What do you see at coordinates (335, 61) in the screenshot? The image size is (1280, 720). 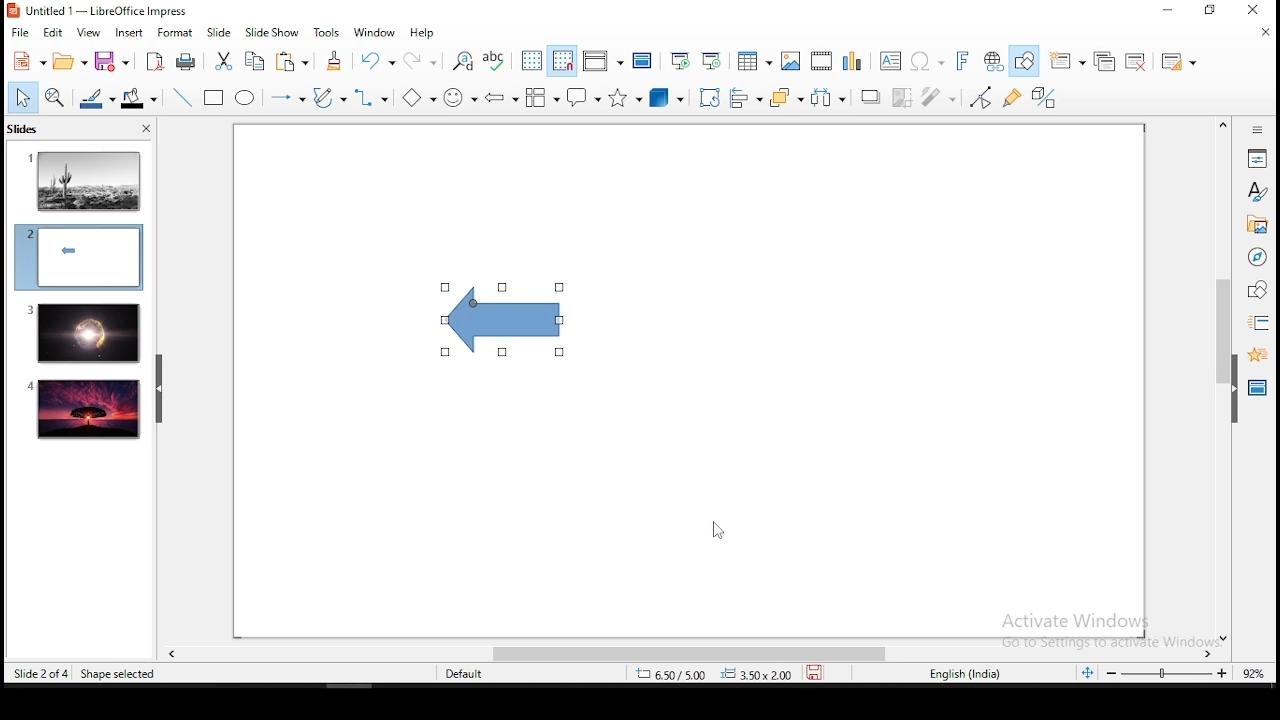 I see `clone formatting` at bounding box center [335, 61].